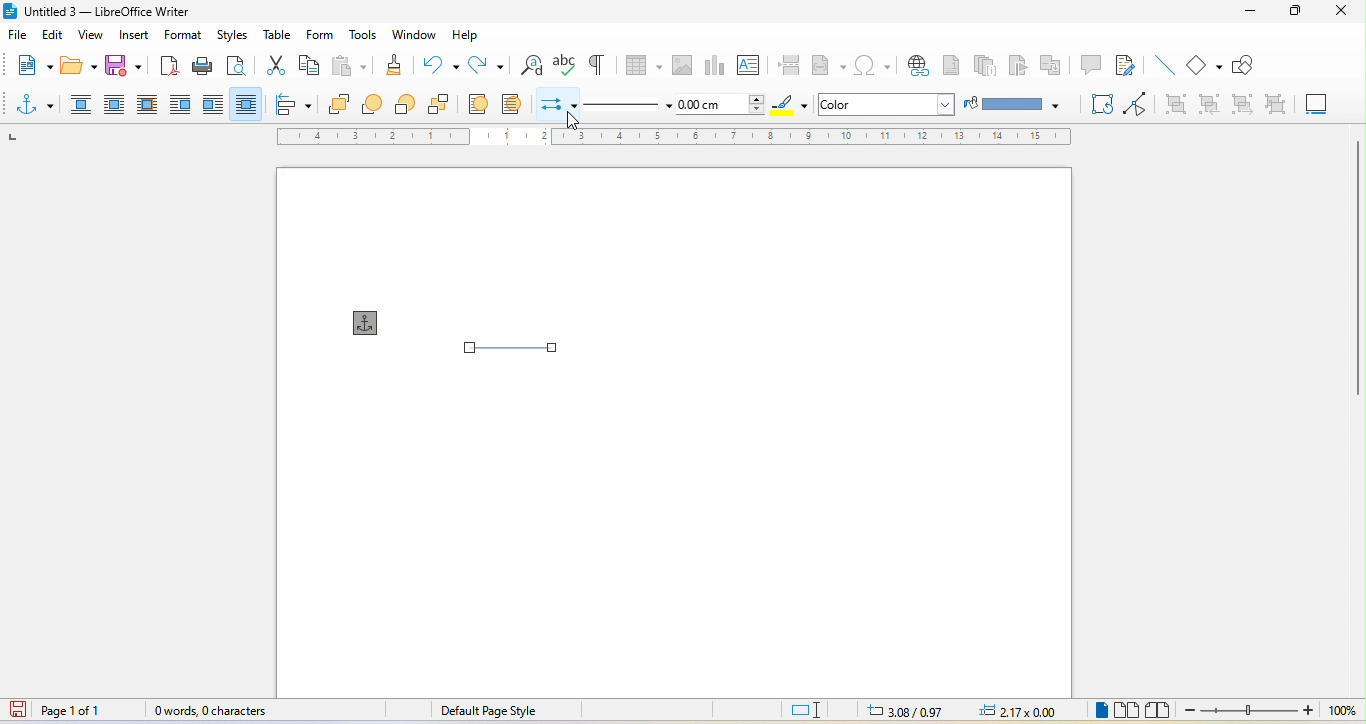  What do you see at coordinates (680, 63) in the screenshot?
I see `image` at bounding box center [680, 63].